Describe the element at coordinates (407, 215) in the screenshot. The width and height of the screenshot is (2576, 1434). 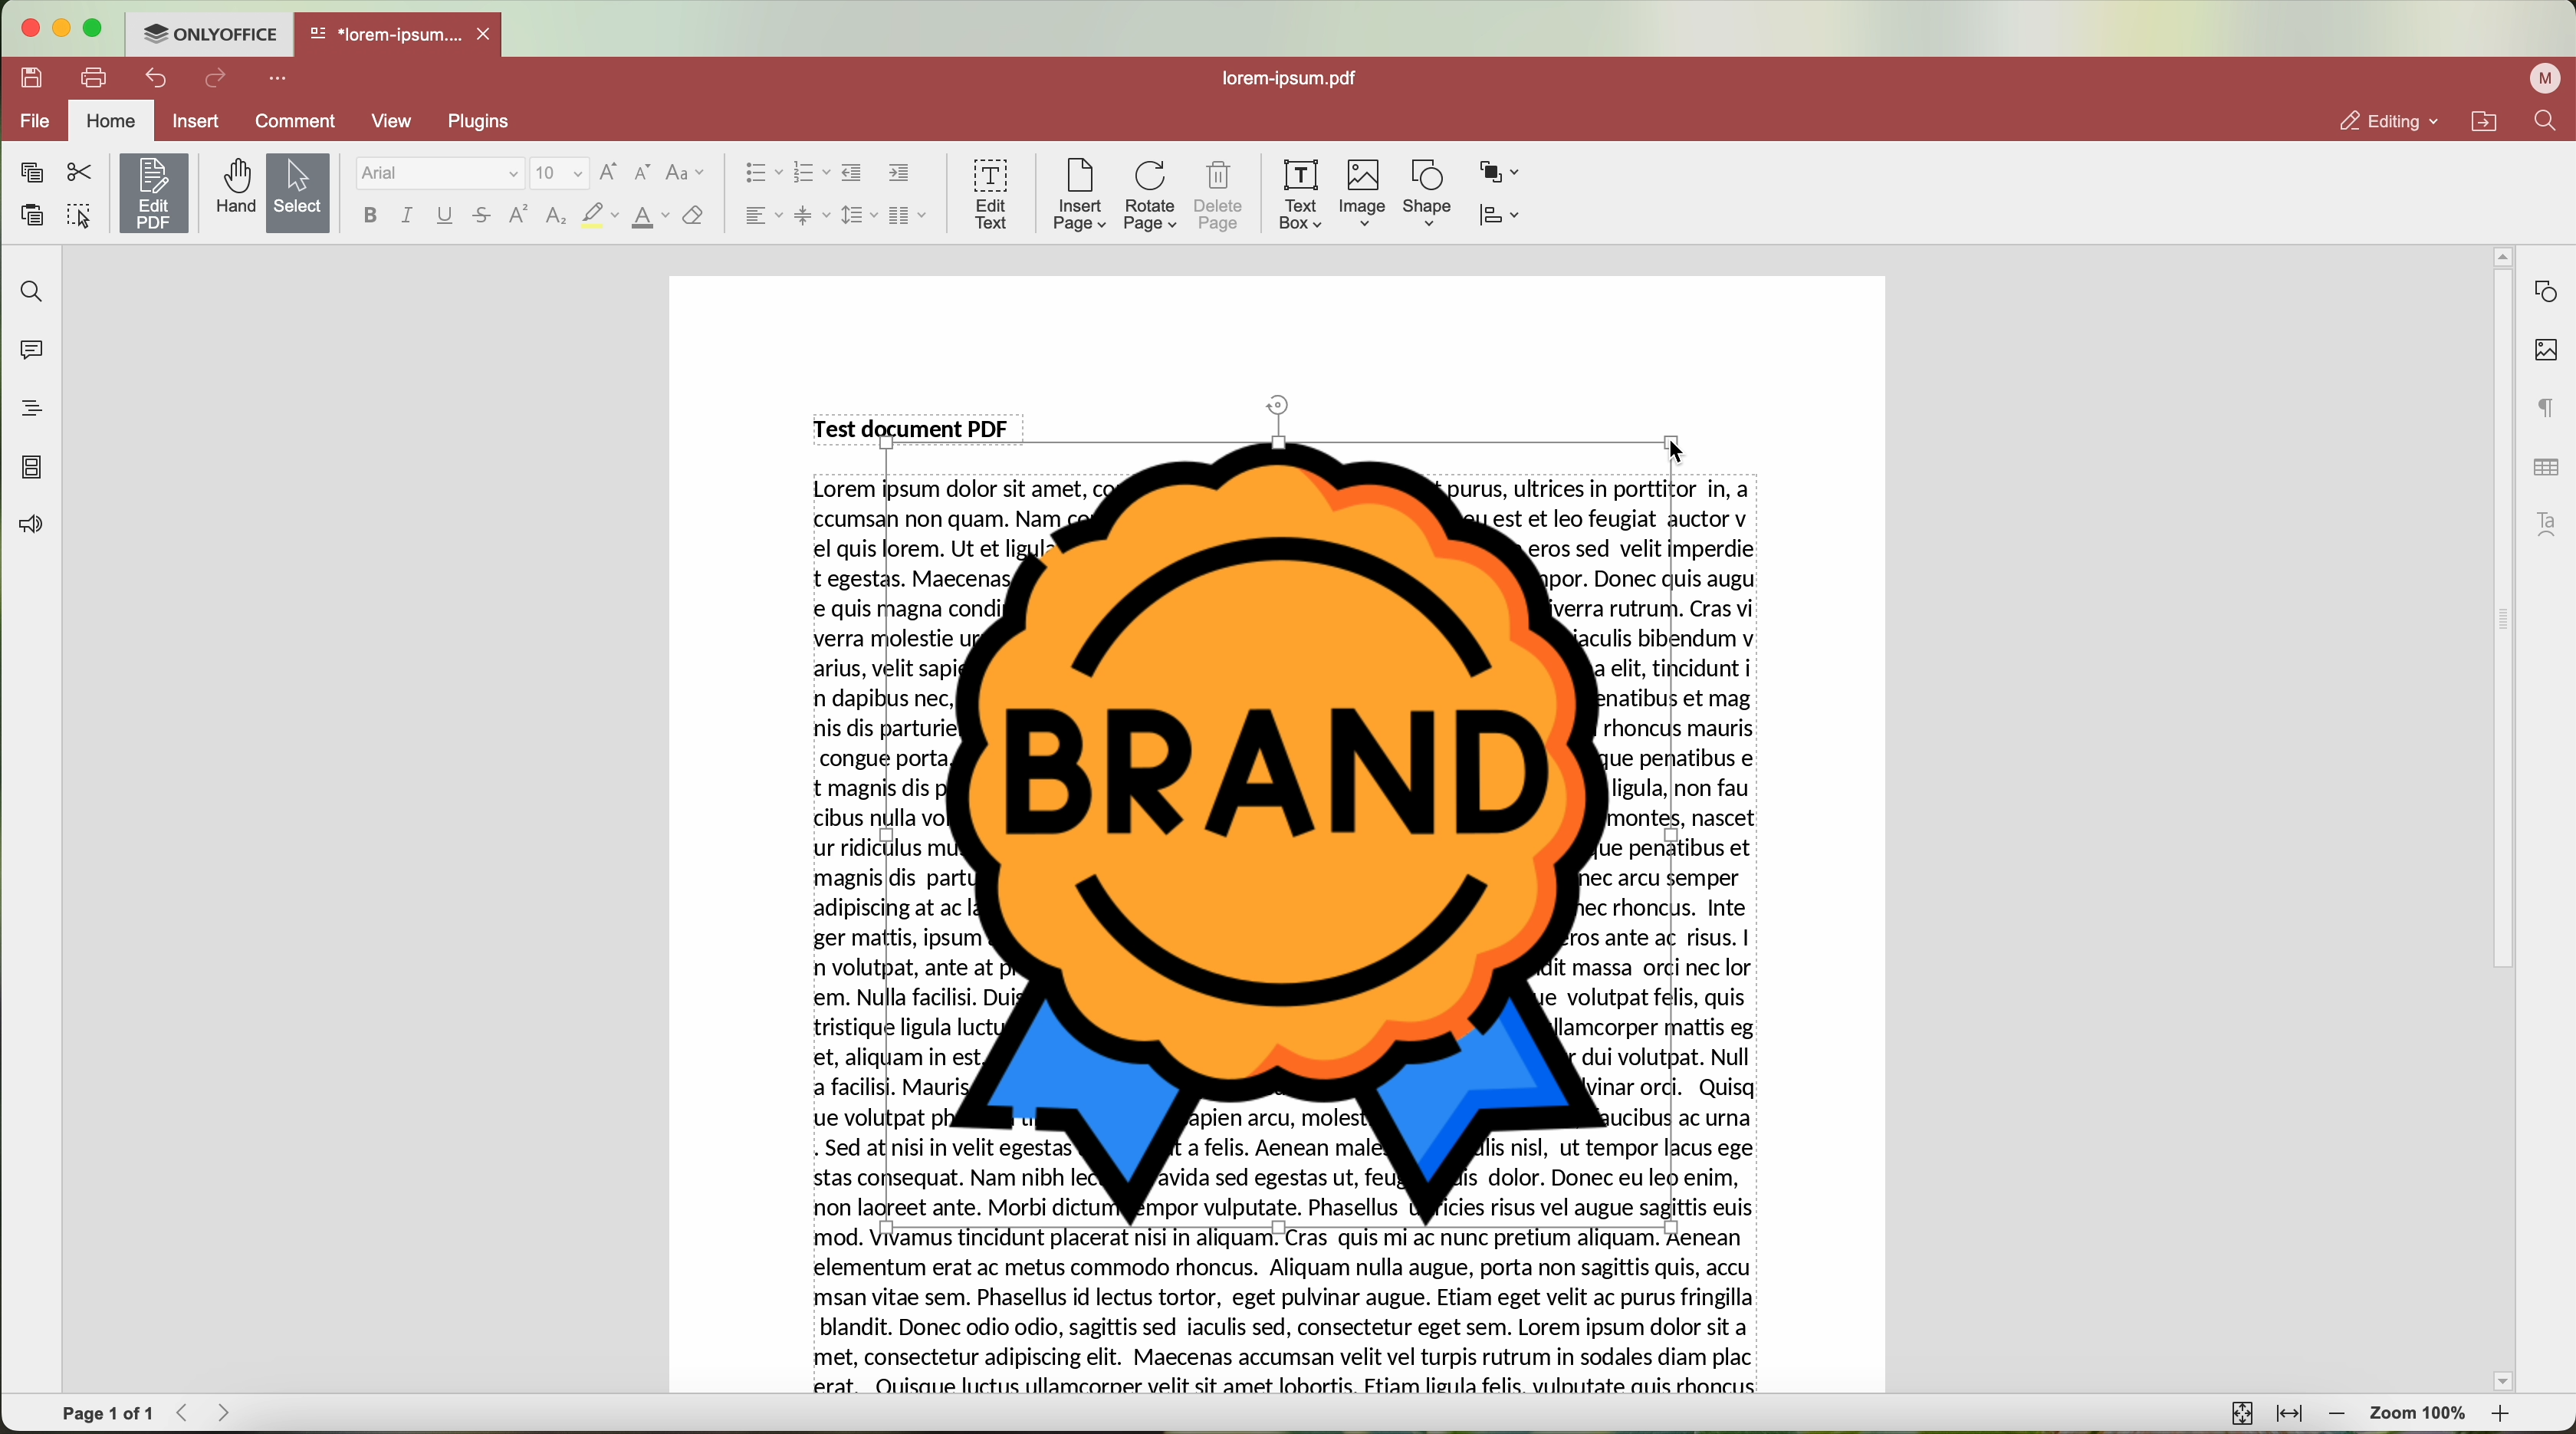
I see `italic` at that location.